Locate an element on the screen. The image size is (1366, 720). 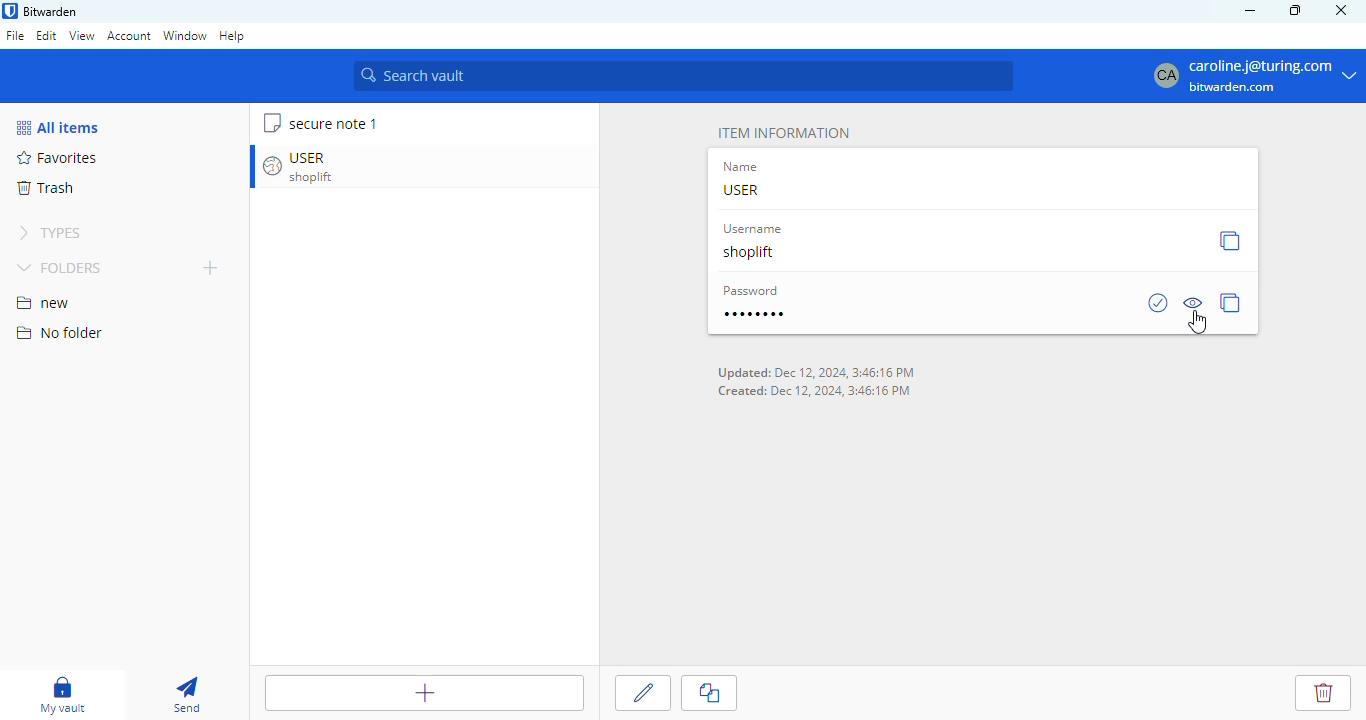
copy username is located at coordinates (1230, 241).